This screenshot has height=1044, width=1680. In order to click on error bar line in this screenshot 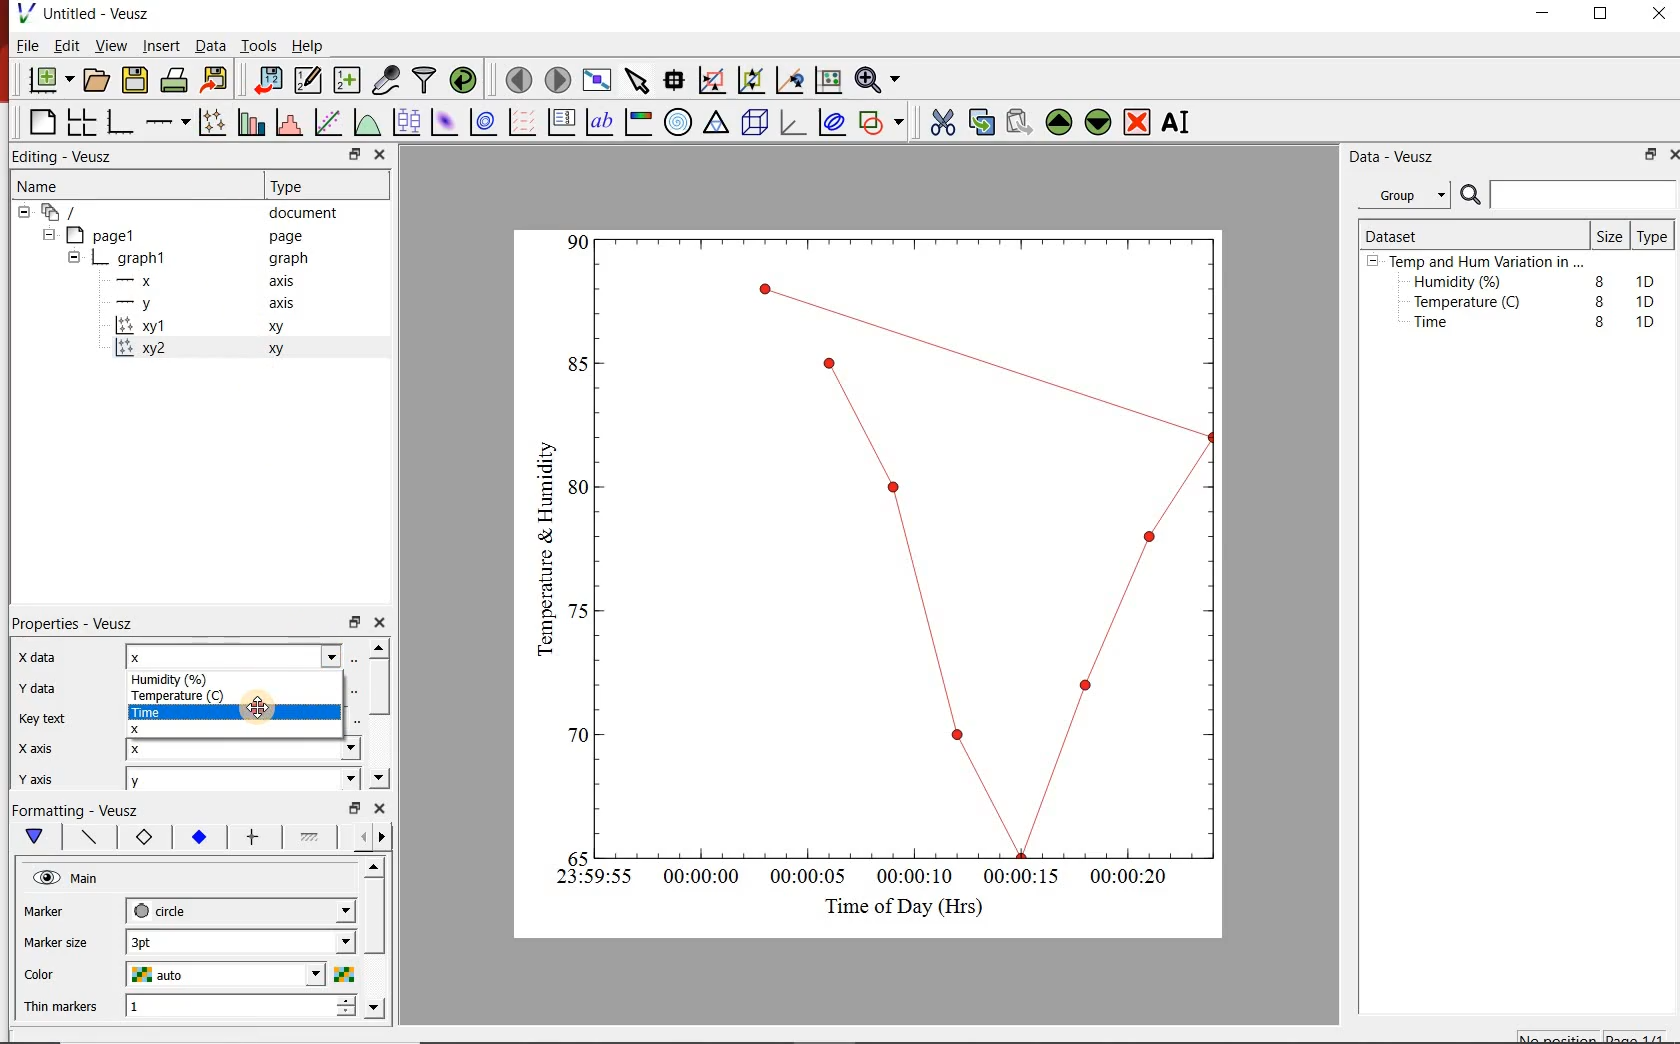, I will do `click(253, 836)`.